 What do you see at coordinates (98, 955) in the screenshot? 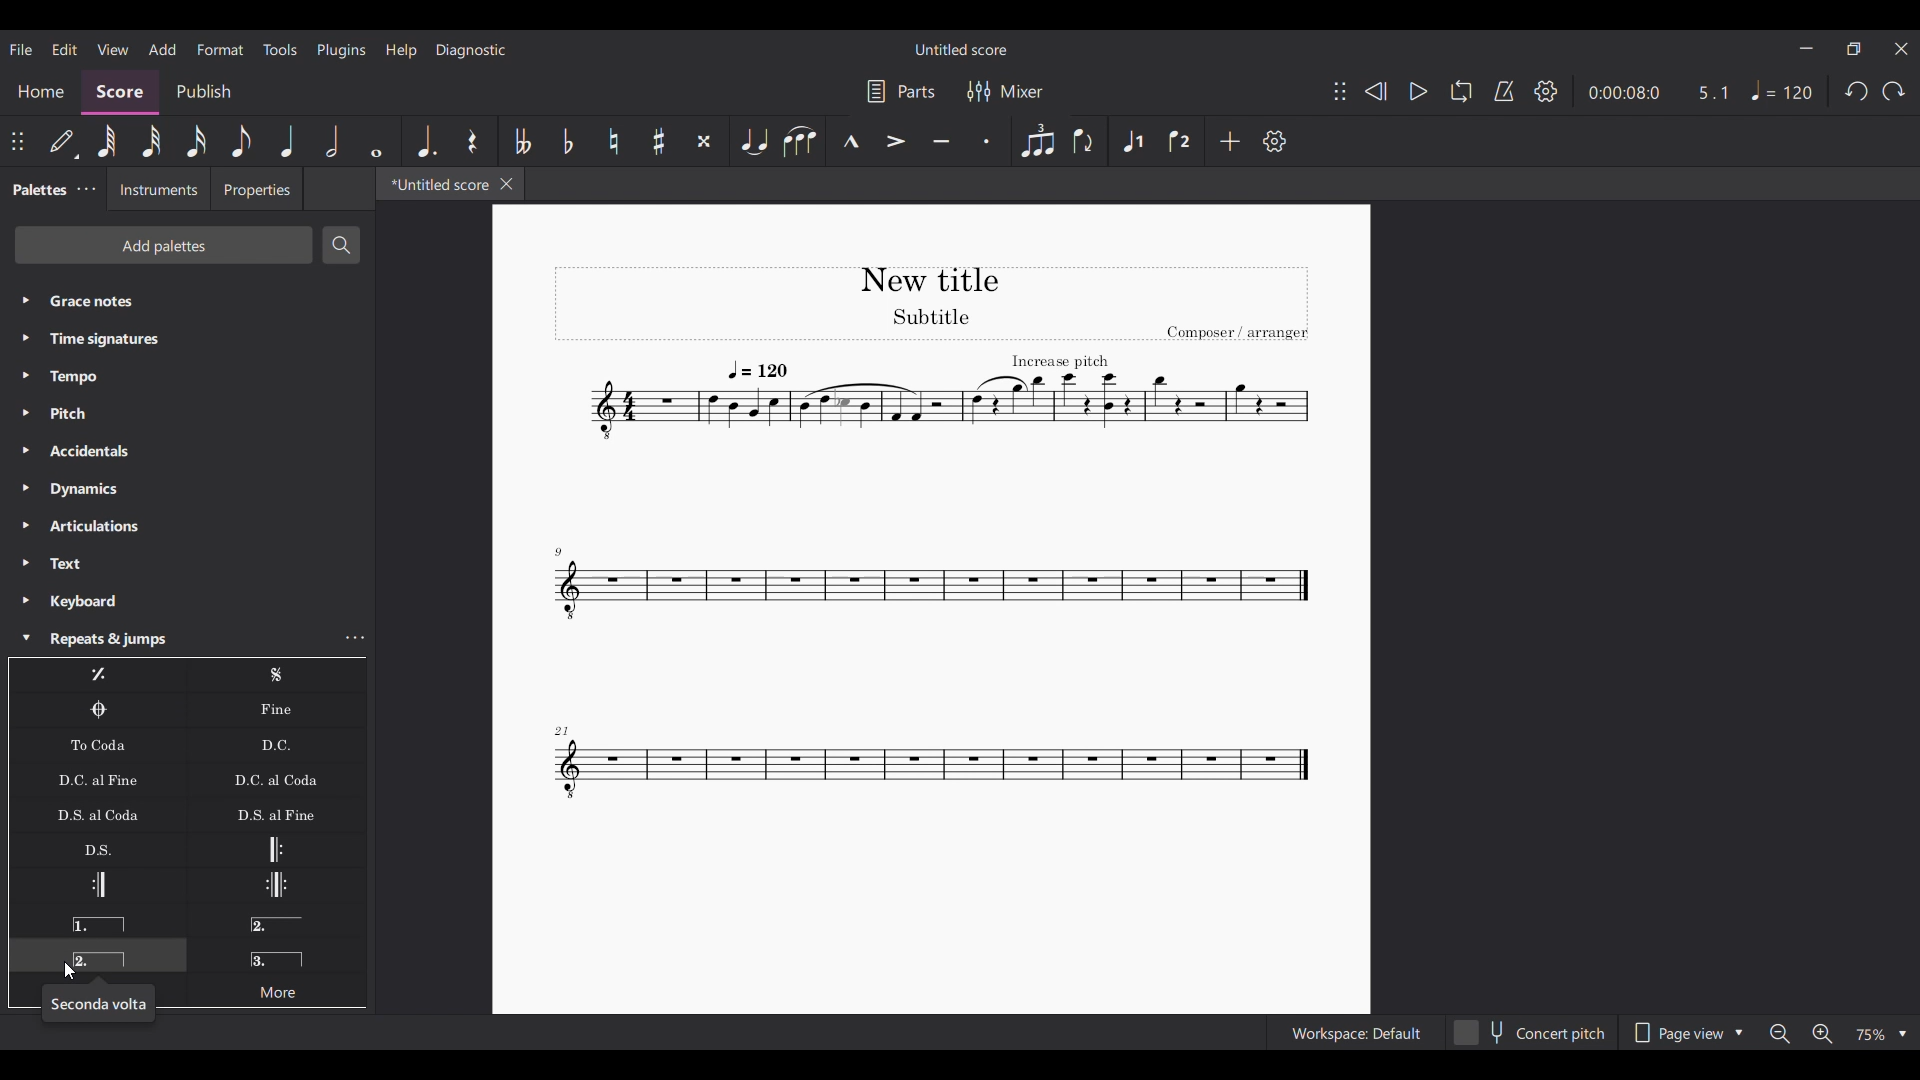
I see `Seconda volta` at bounding box center [98, 955].